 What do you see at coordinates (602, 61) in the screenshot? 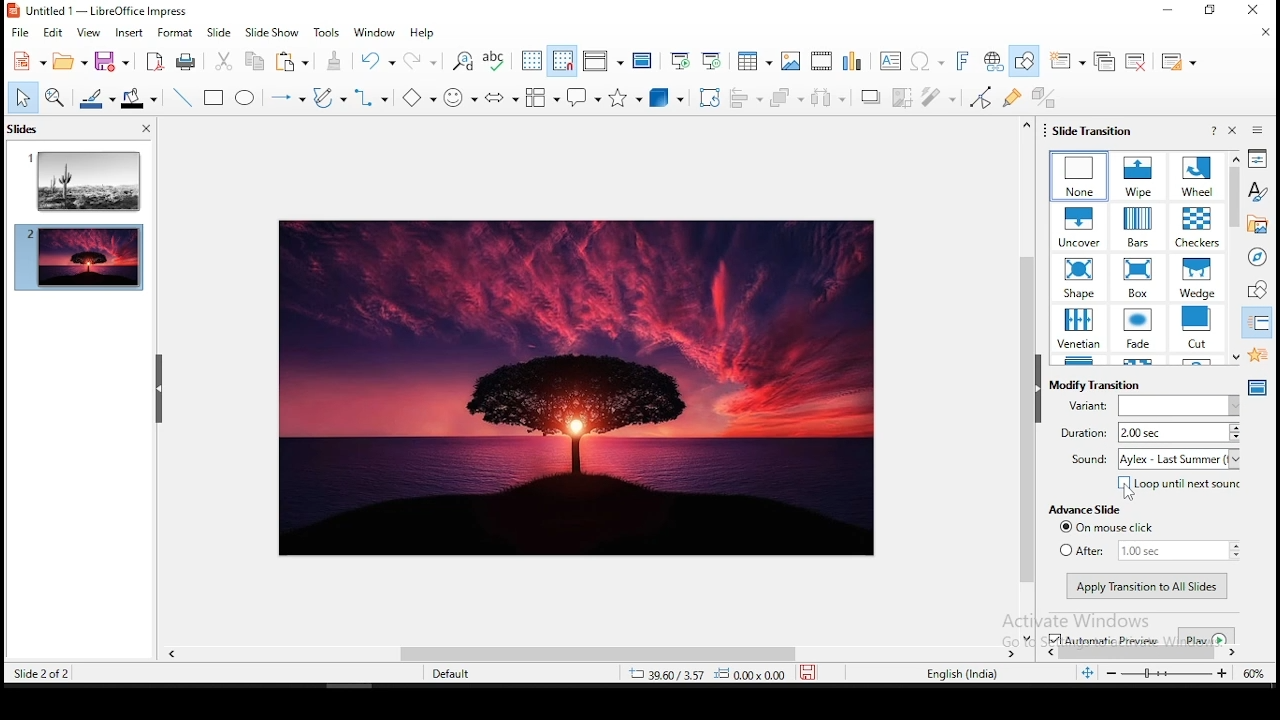
I see `display views` at bounding box center [602, 61].